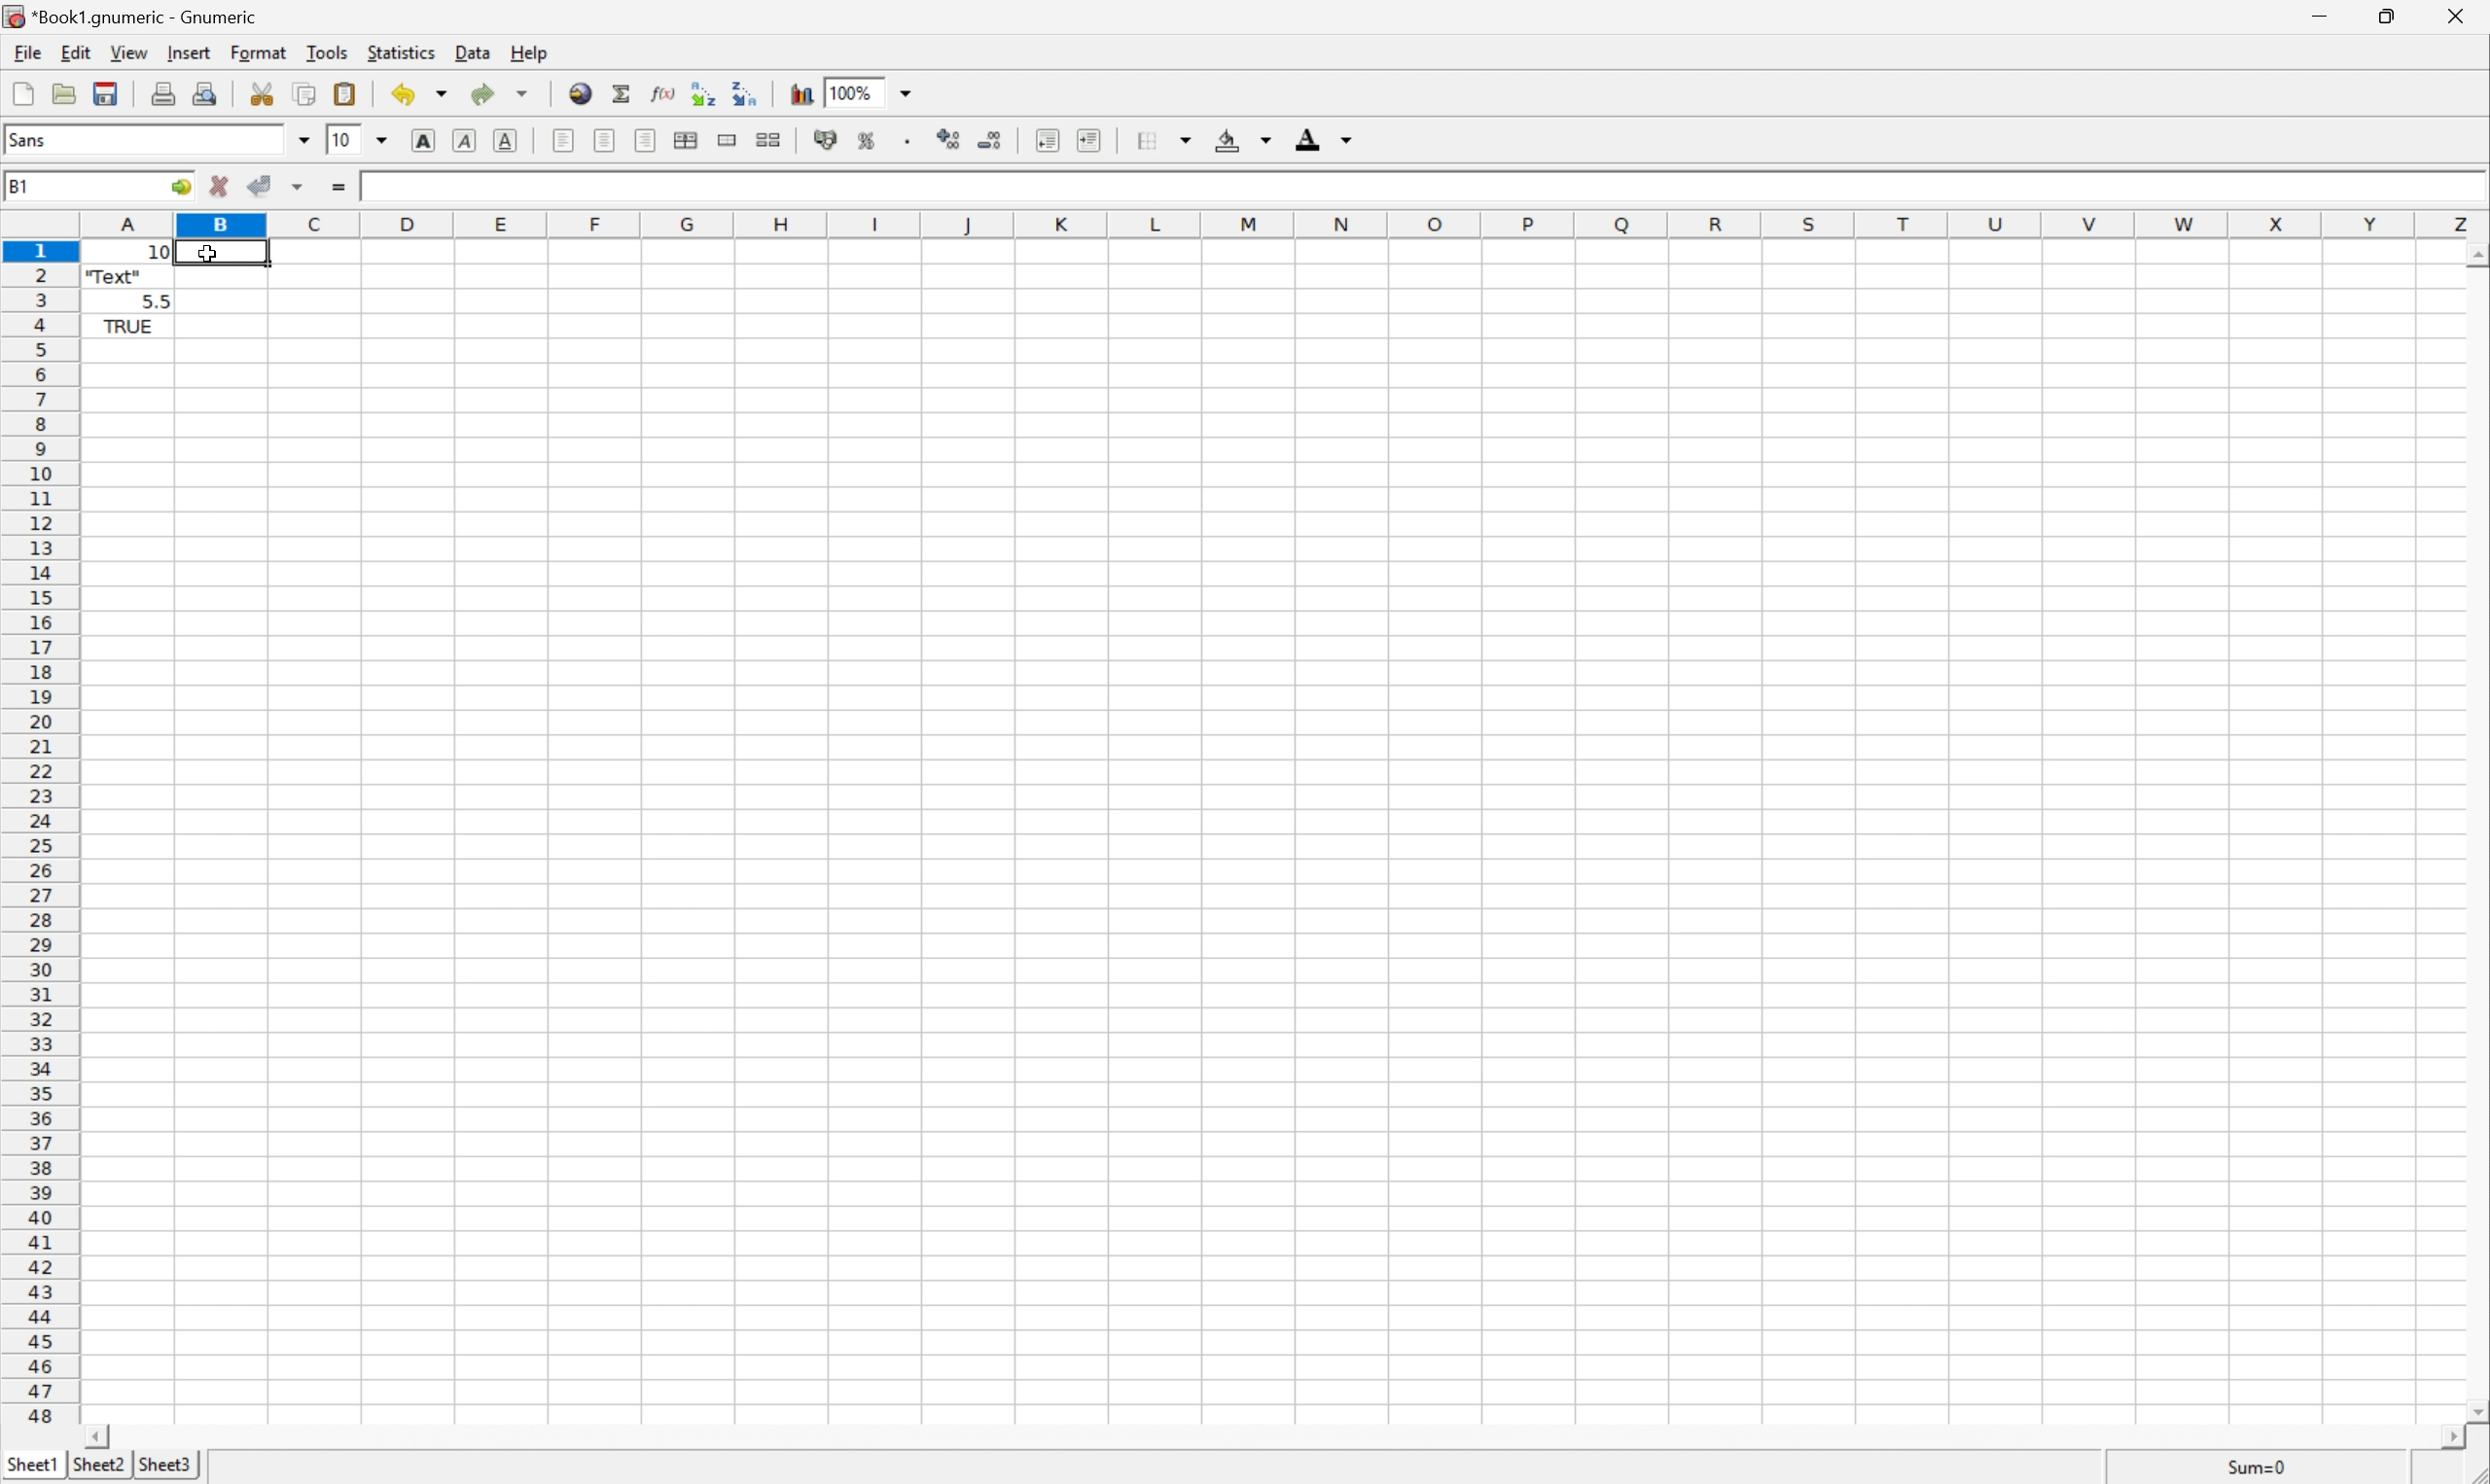 Image resolution: width=2490 pixels, height=1484 pixels. I want to click on 10, so click(128, 252).